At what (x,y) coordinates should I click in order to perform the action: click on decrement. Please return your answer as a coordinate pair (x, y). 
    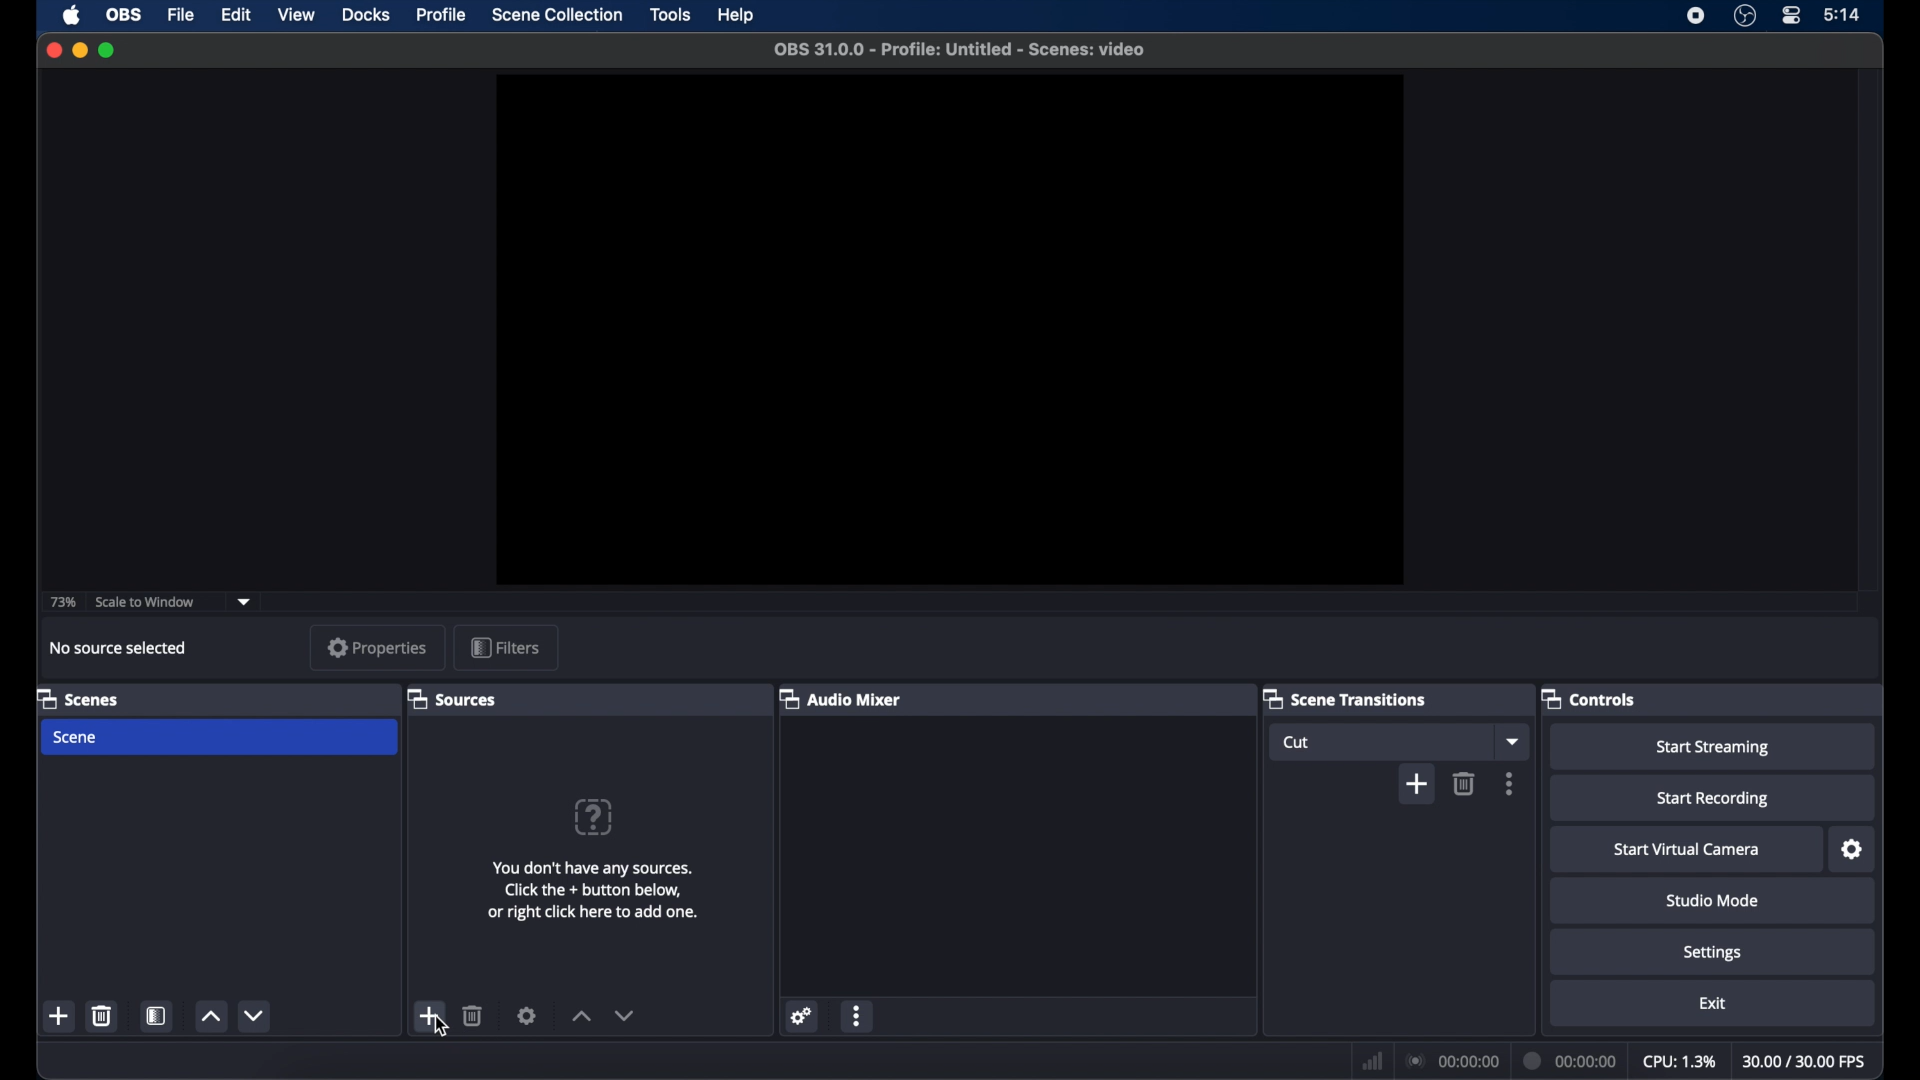
    Looking at the image, I should click on (256, 1015).